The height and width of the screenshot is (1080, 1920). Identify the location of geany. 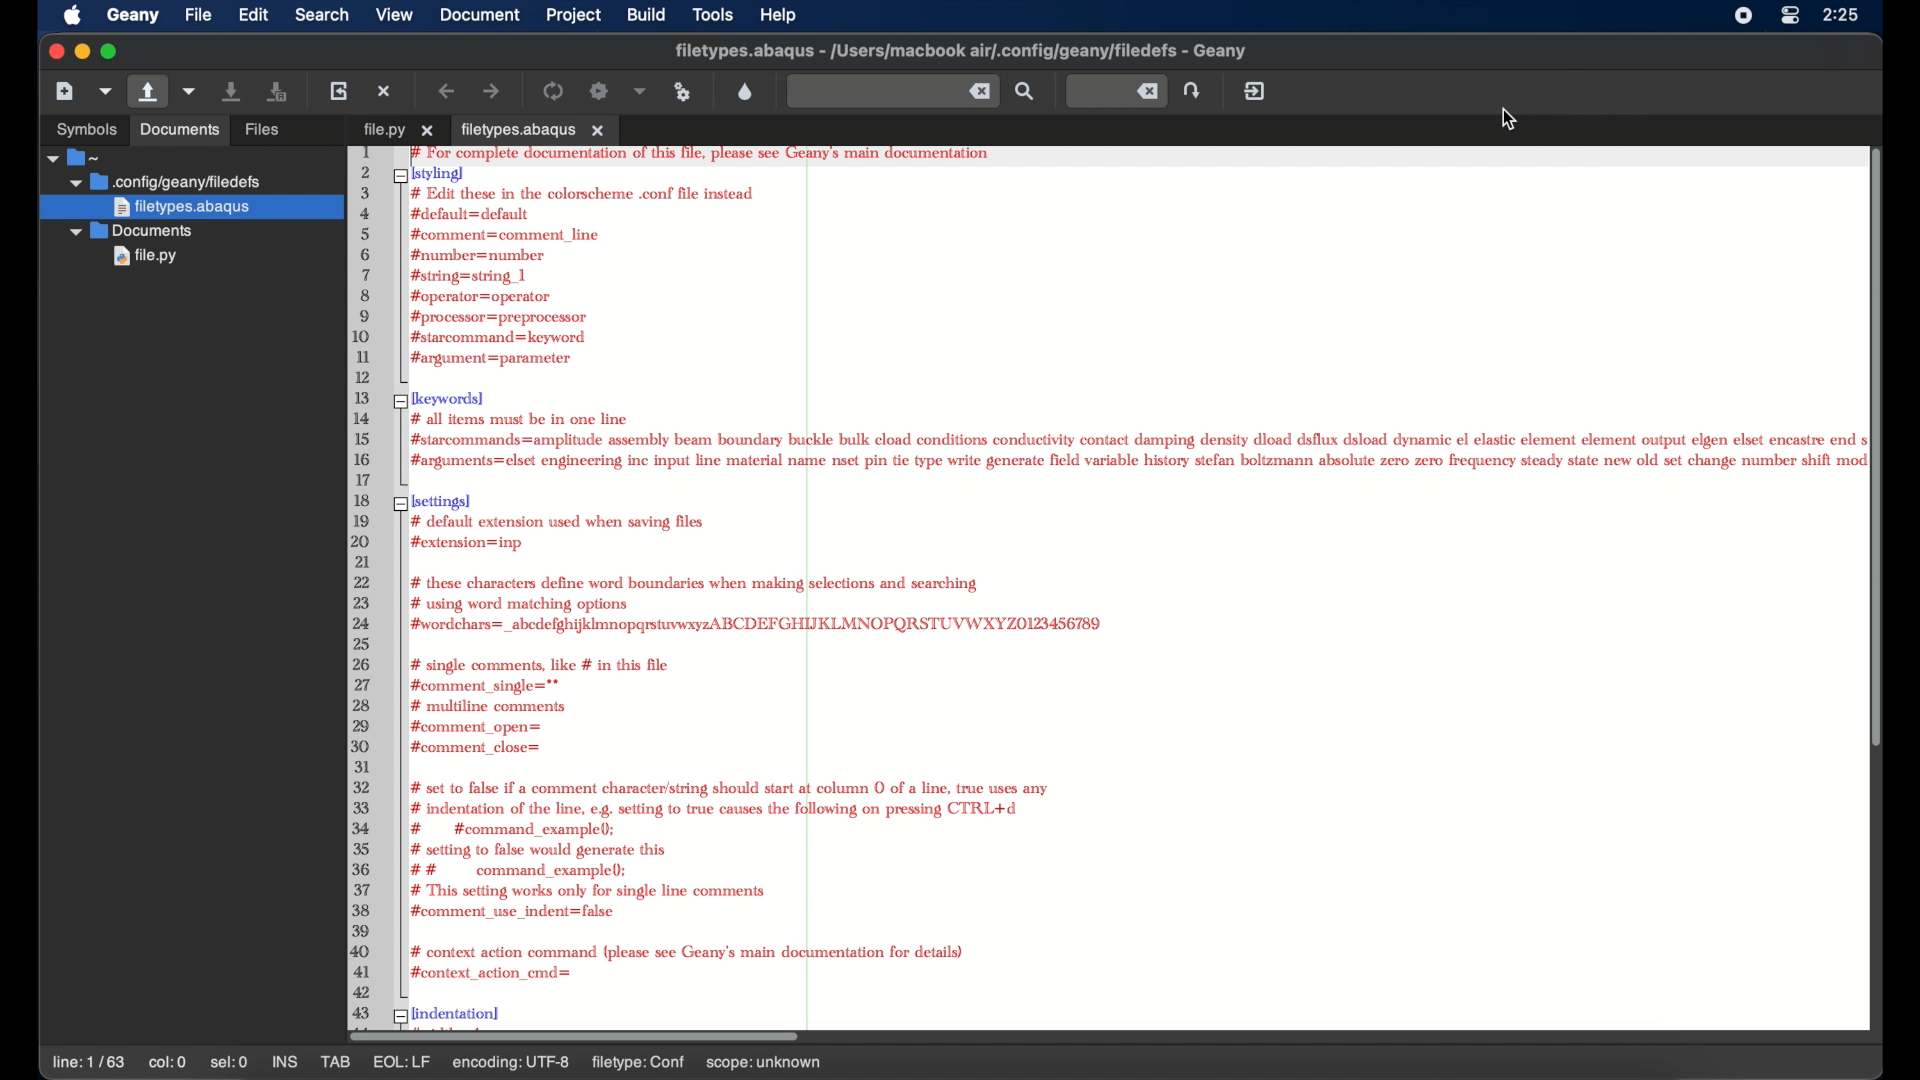
(133, 16).